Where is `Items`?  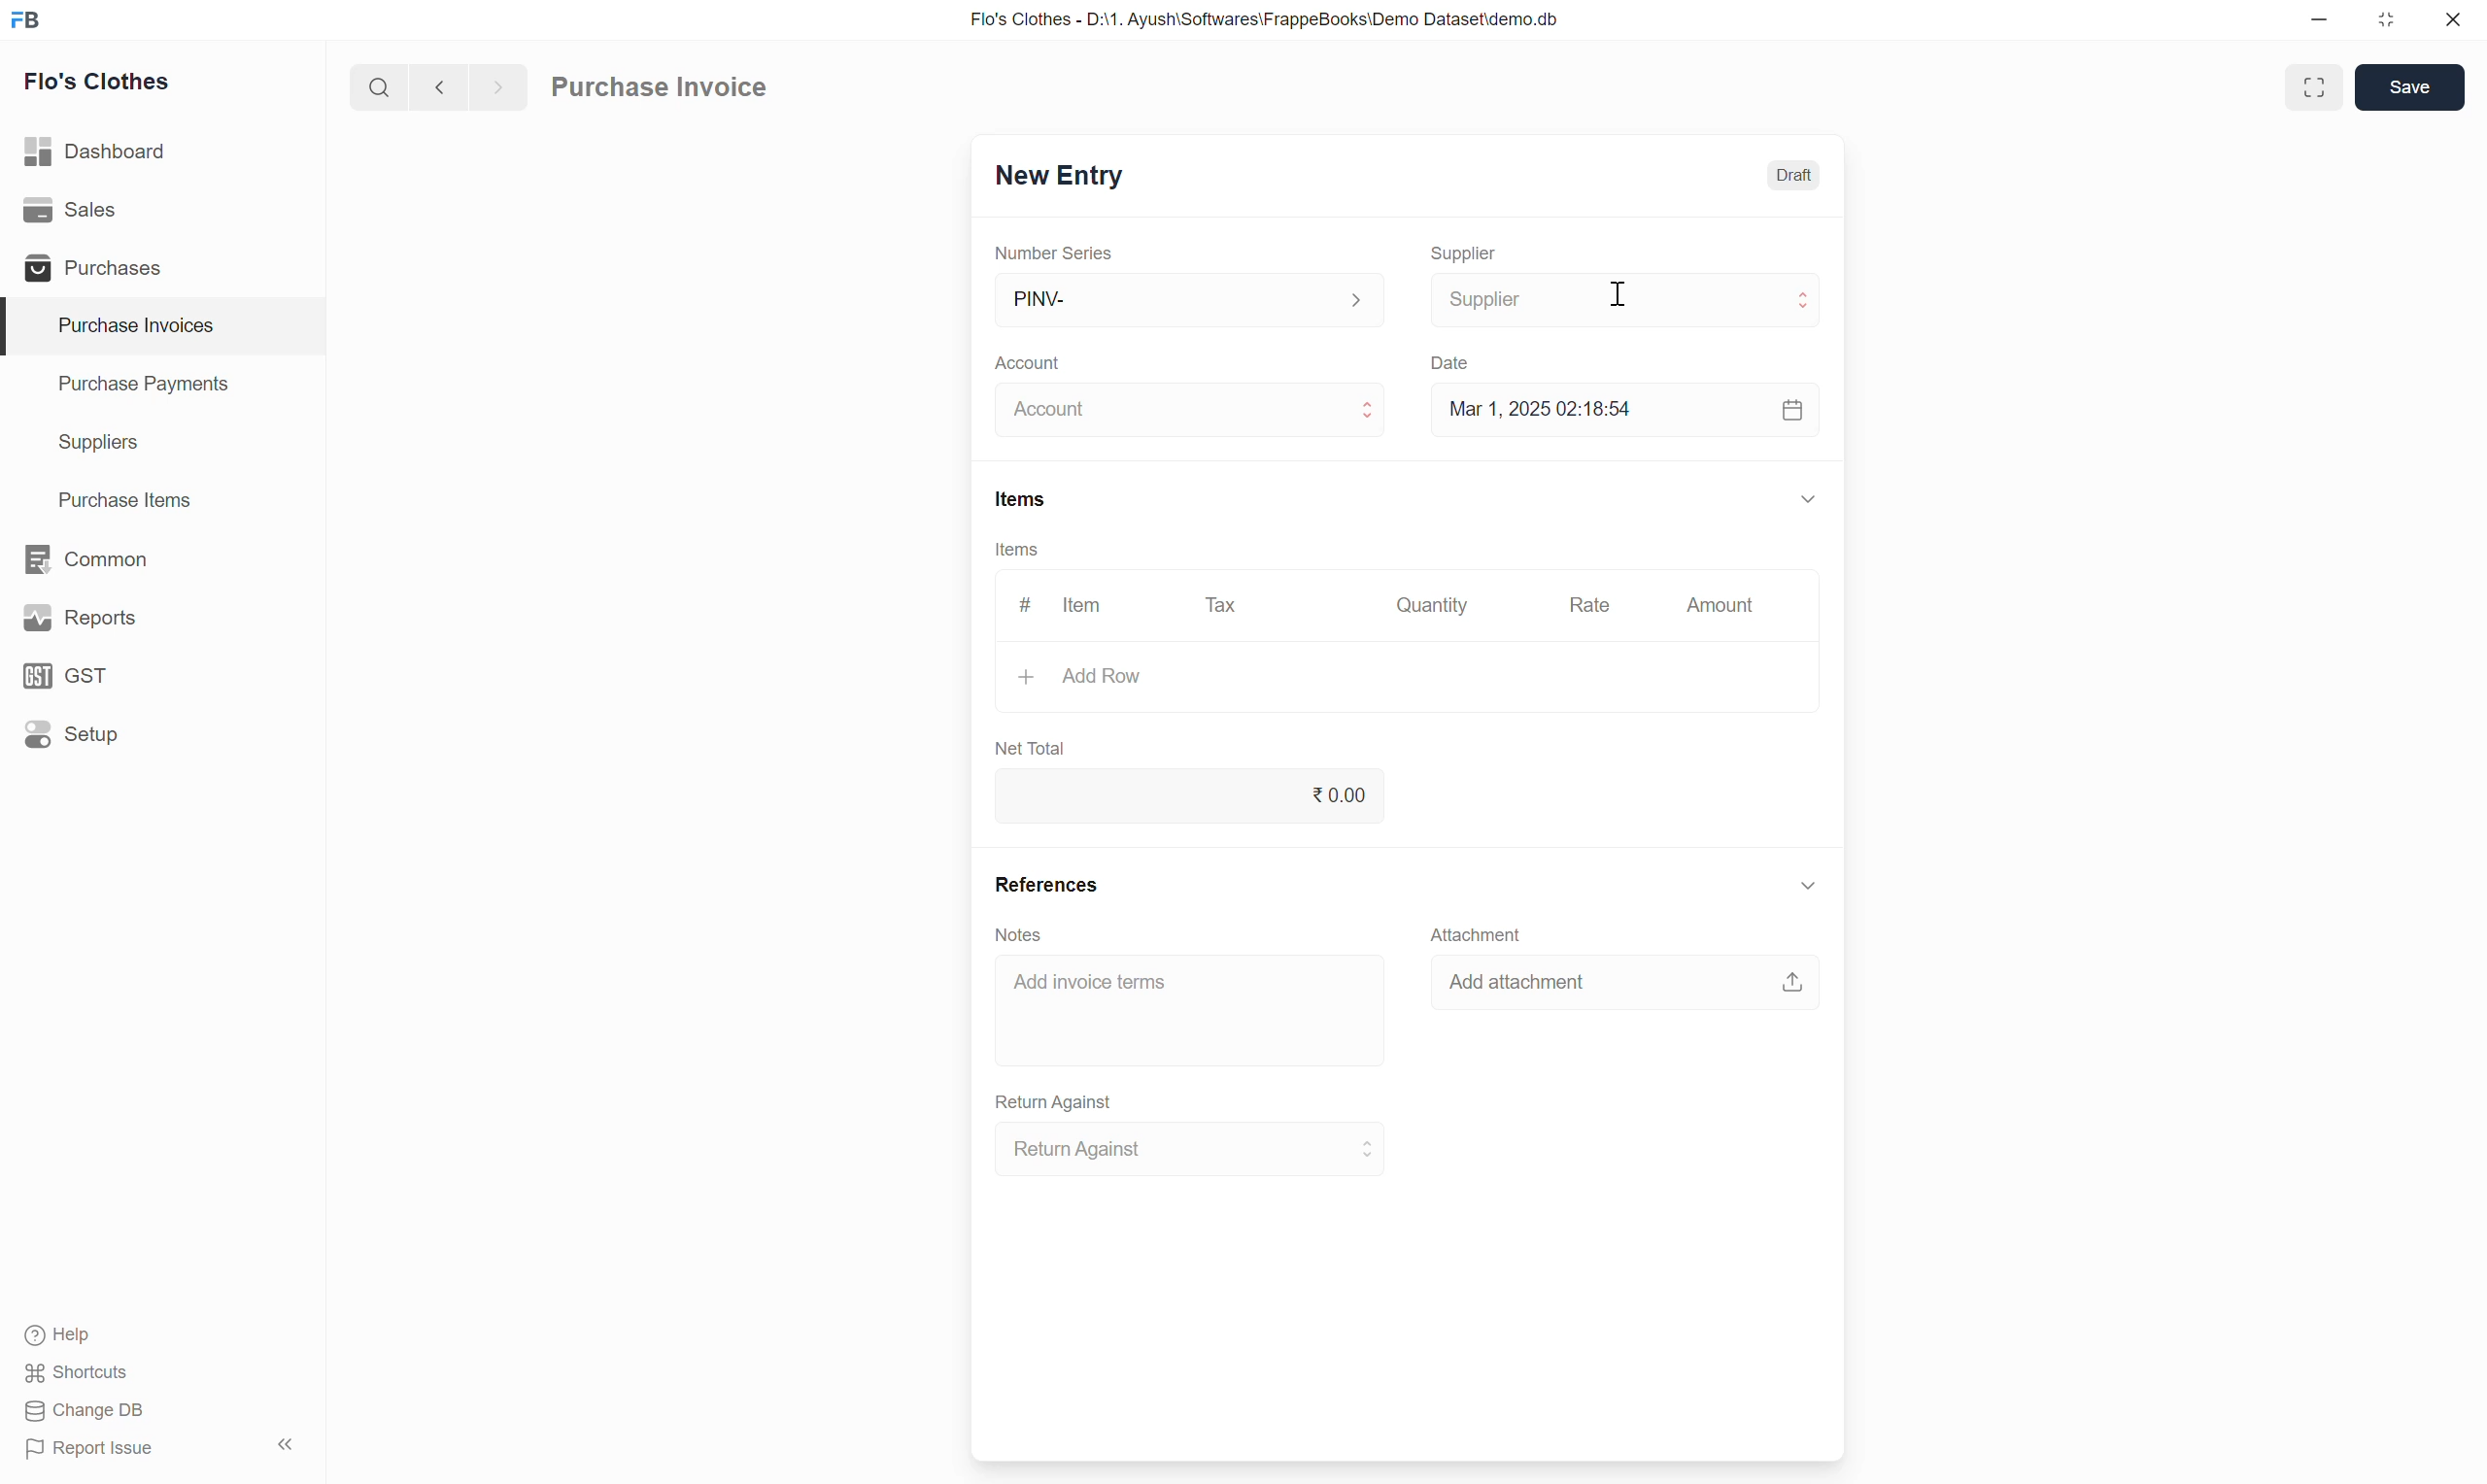
Items is located at coordinates (1022, 499).